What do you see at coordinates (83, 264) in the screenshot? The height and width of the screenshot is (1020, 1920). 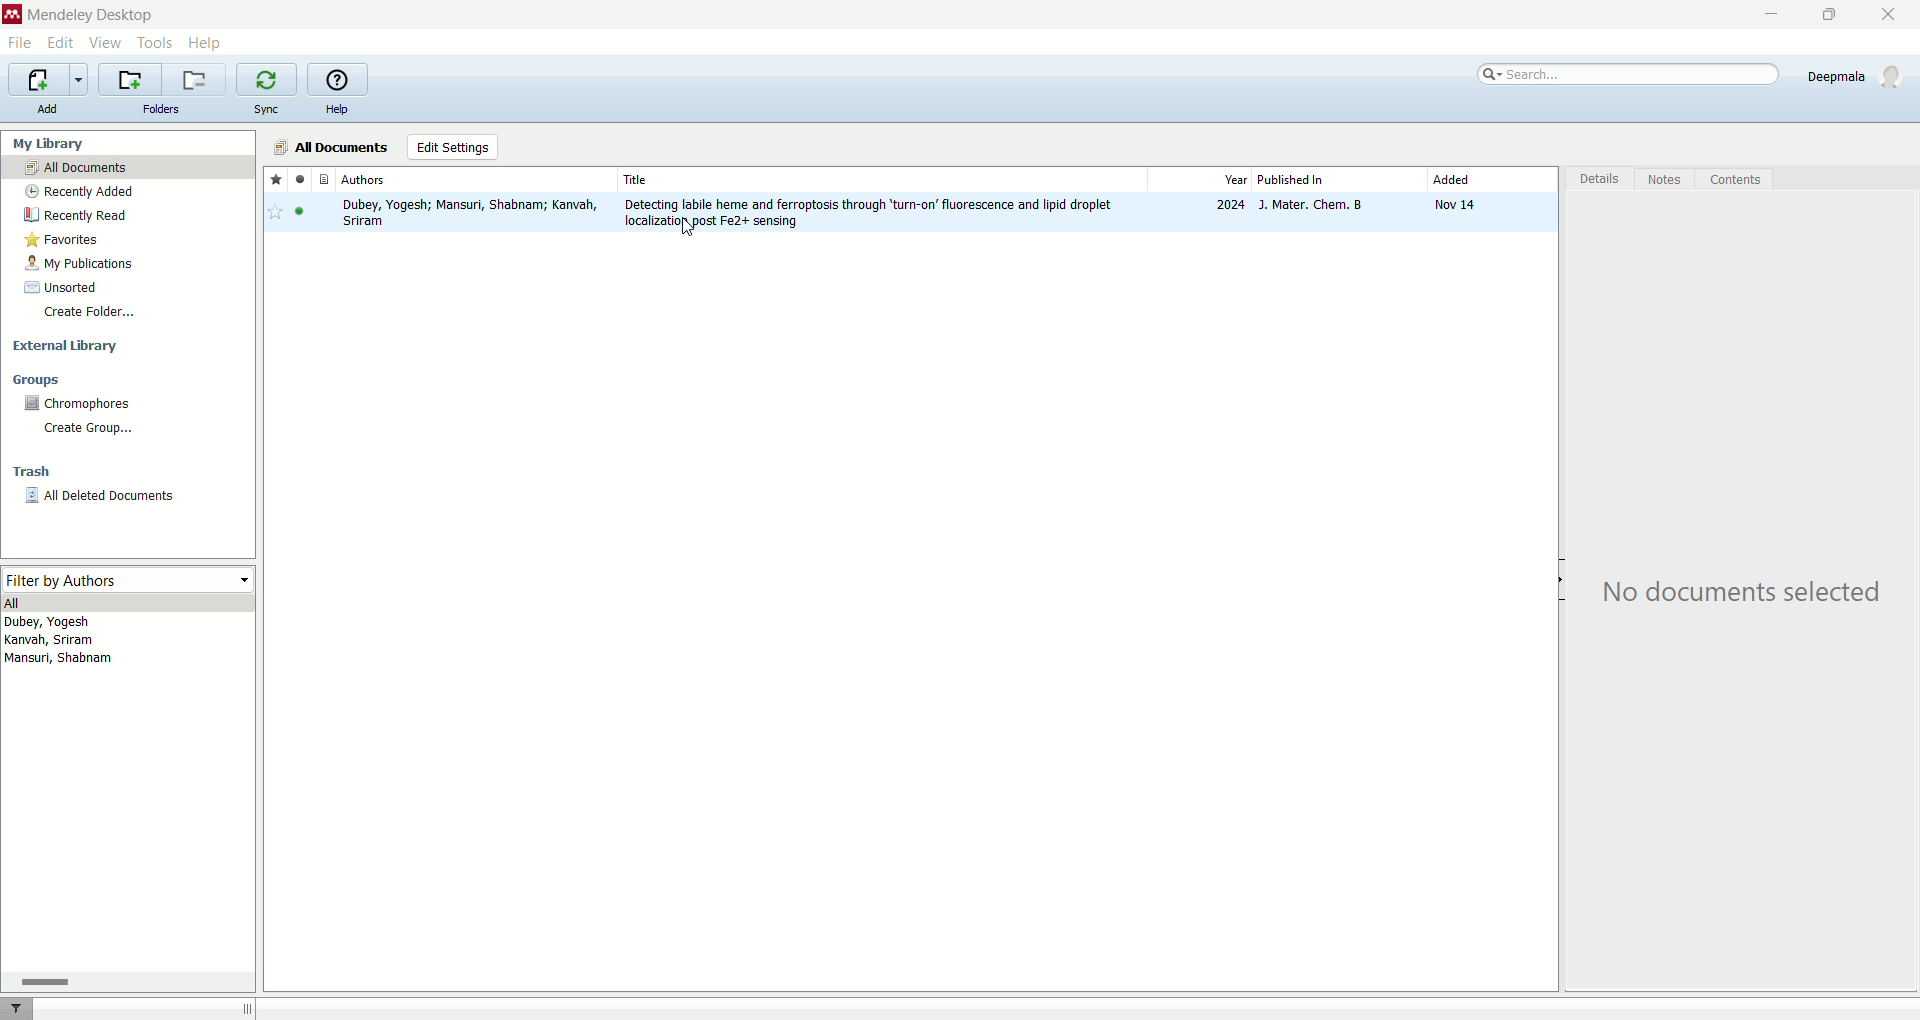 I see `my publications` at bounding box center [83, 264].